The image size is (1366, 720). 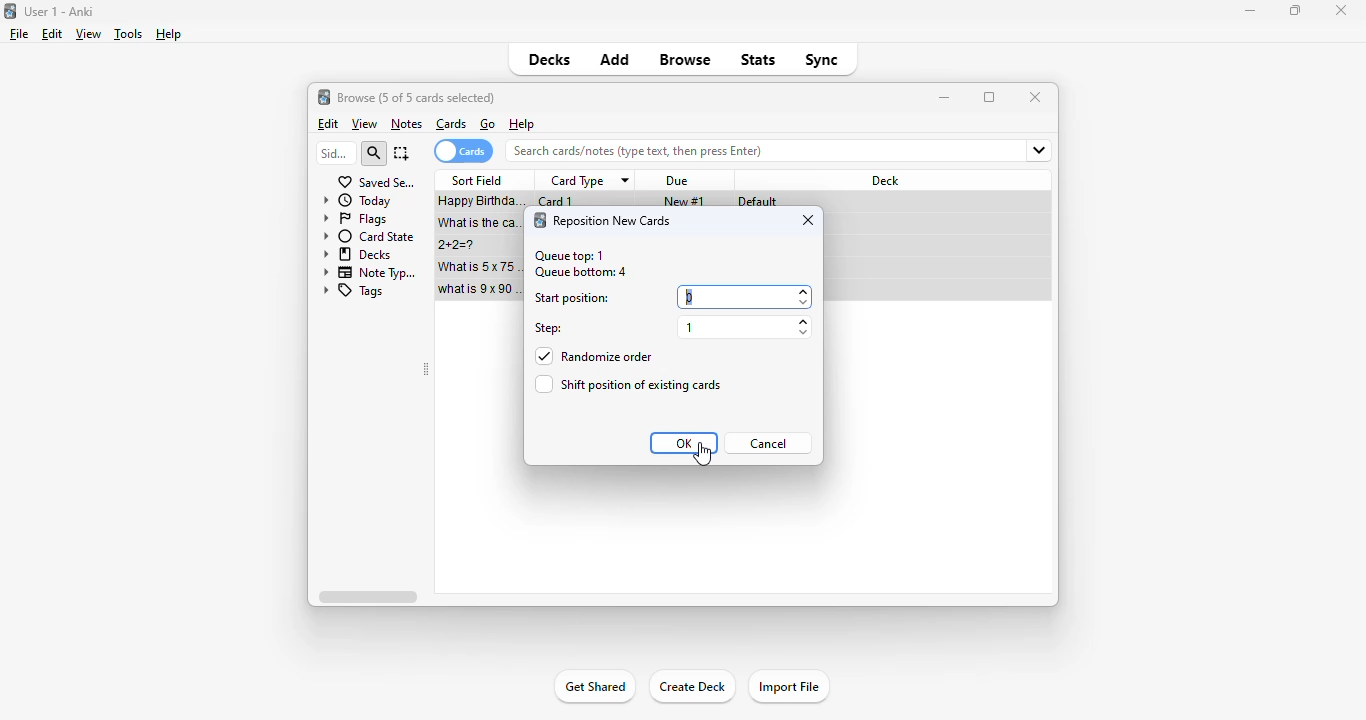 What do you see at coordinates (593, 356) in the screenshot?
I see `randomize order` at bounding box center [593, 356].